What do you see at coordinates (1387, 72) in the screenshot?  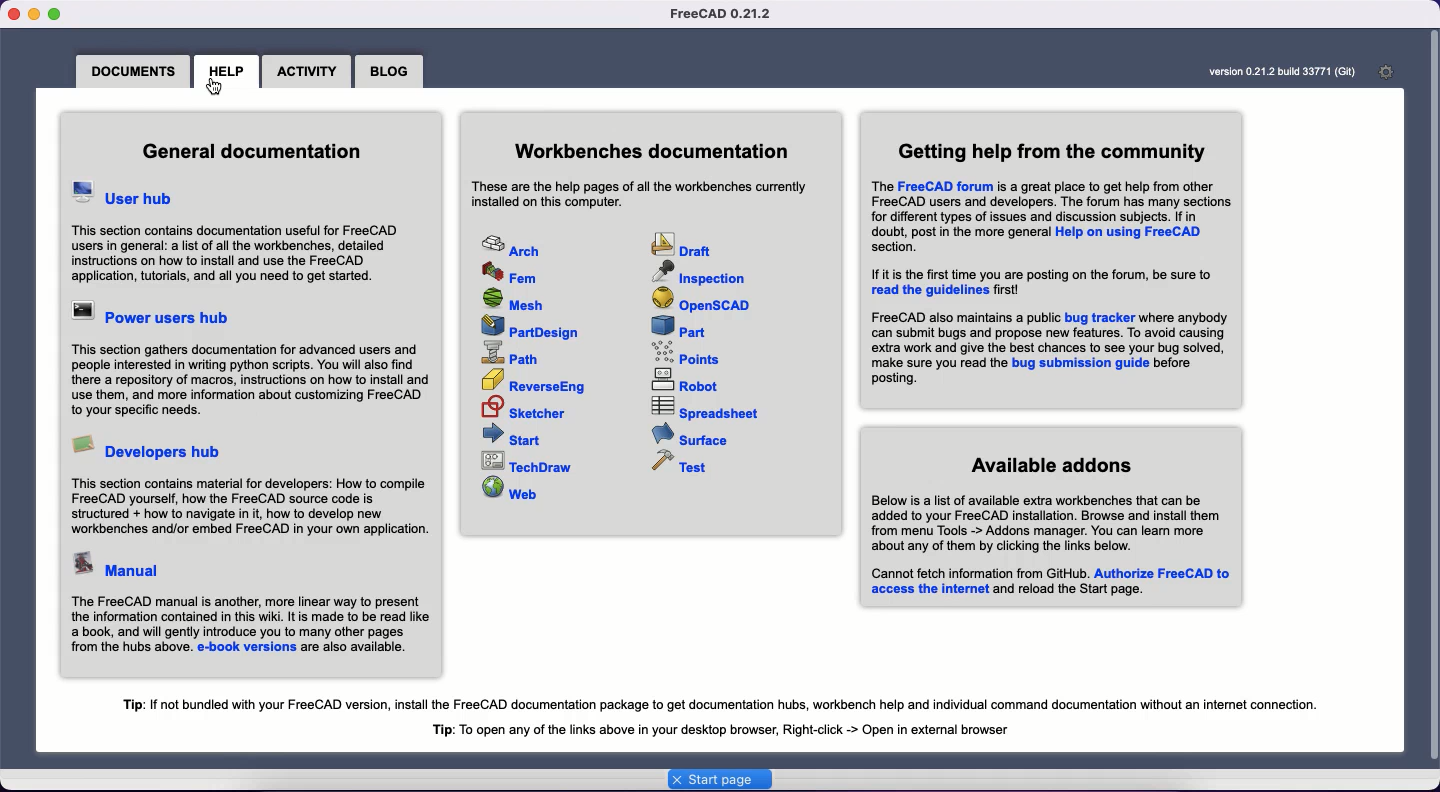 I see `Open start page preferences` at bounding box center [1387, 72].